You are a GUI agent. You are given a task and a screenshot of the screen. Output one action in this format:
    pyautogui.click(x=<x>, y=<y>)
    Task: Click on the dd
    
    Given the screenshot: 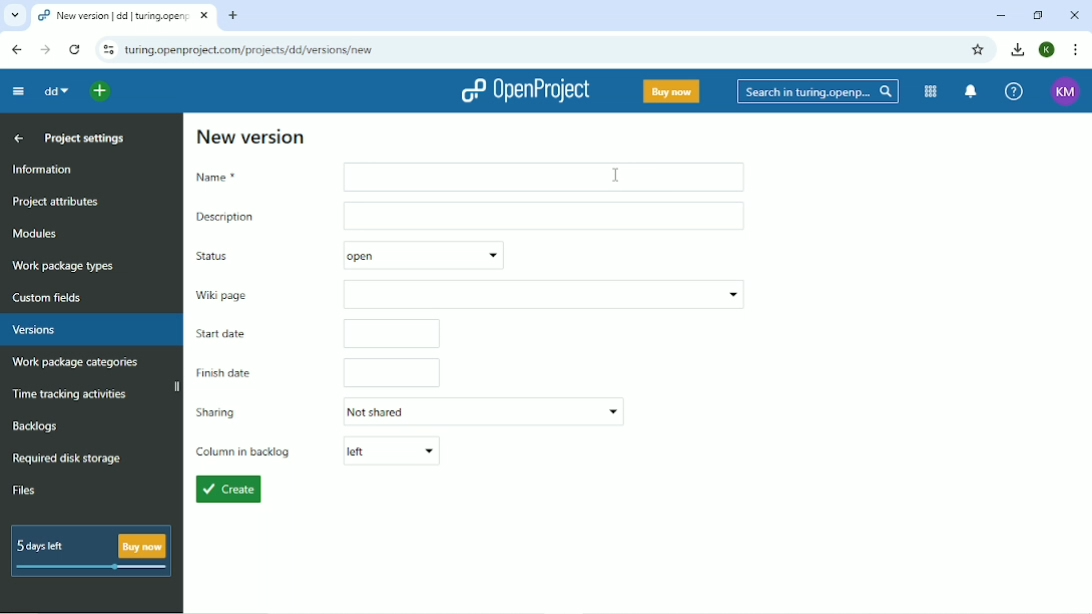 What is the action you would take?
    pyautogui.click(x=57, y=90)
    